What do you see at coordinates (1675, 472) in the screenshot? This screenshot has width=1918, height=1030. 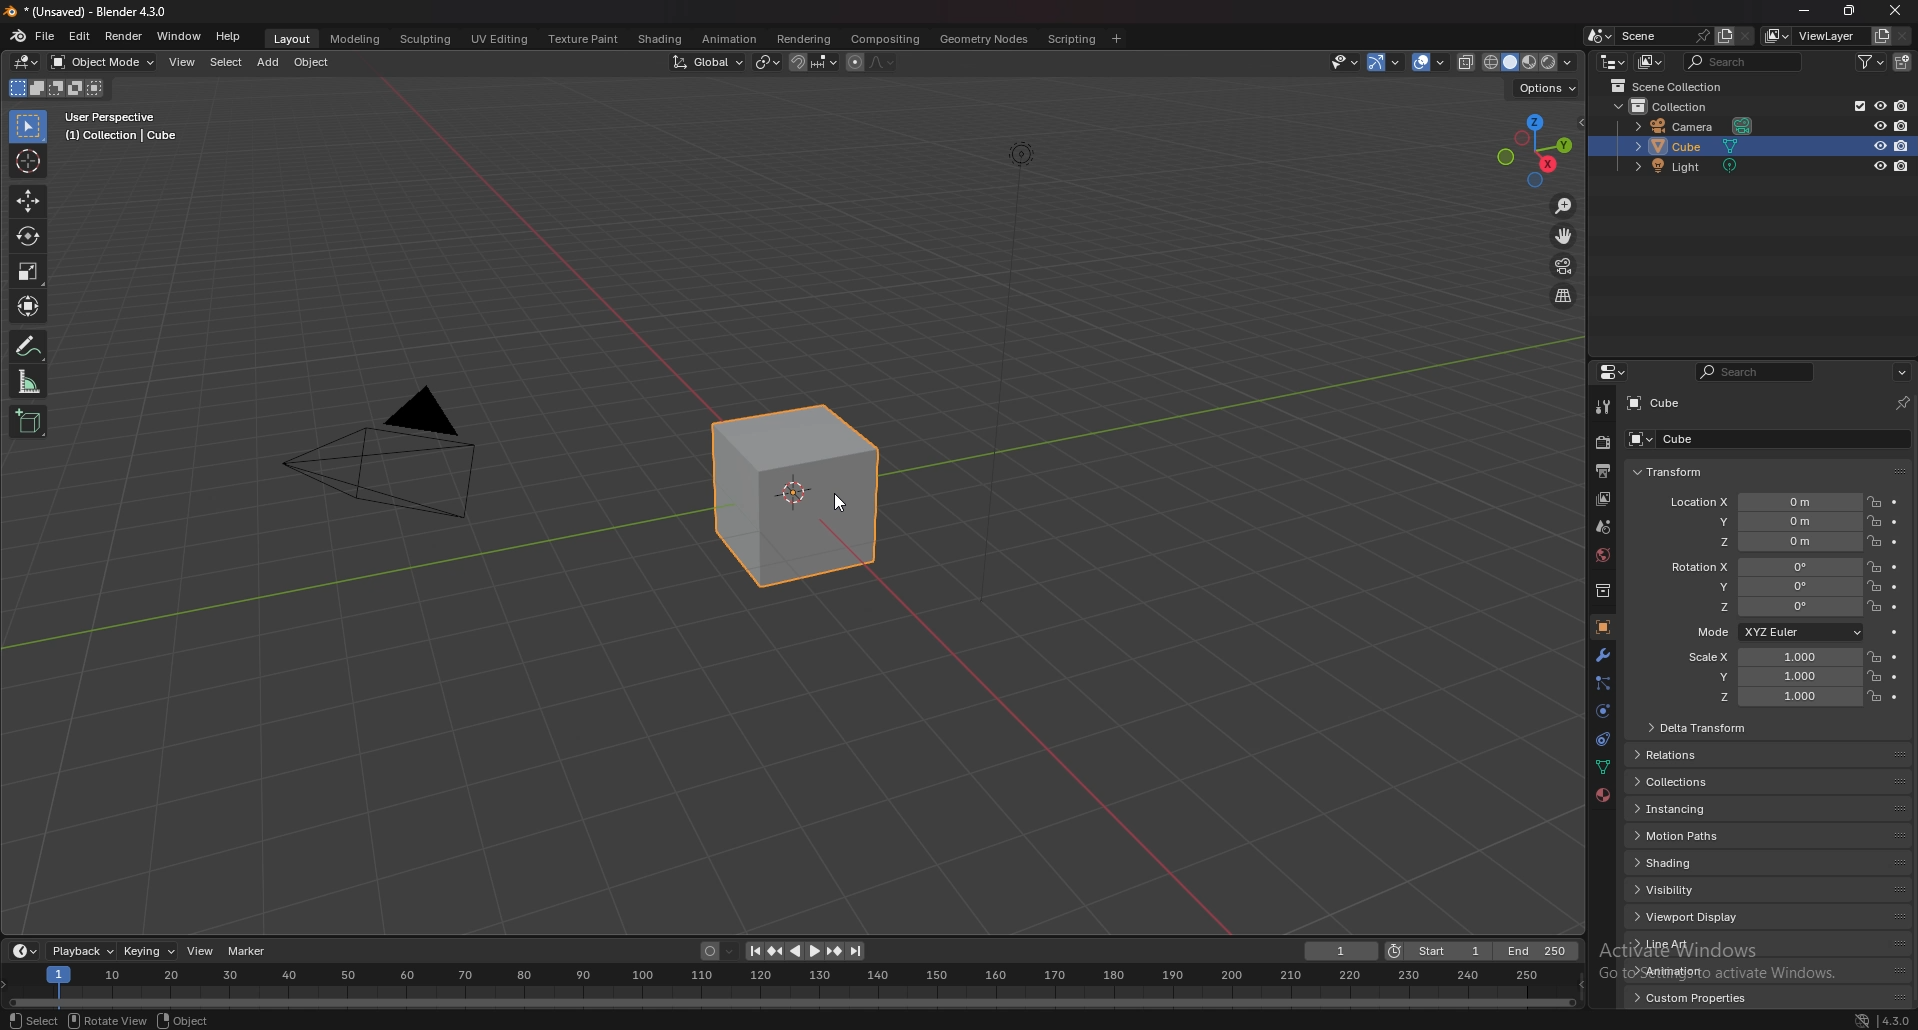 I see `transform` at bounding box center [1675, 472].